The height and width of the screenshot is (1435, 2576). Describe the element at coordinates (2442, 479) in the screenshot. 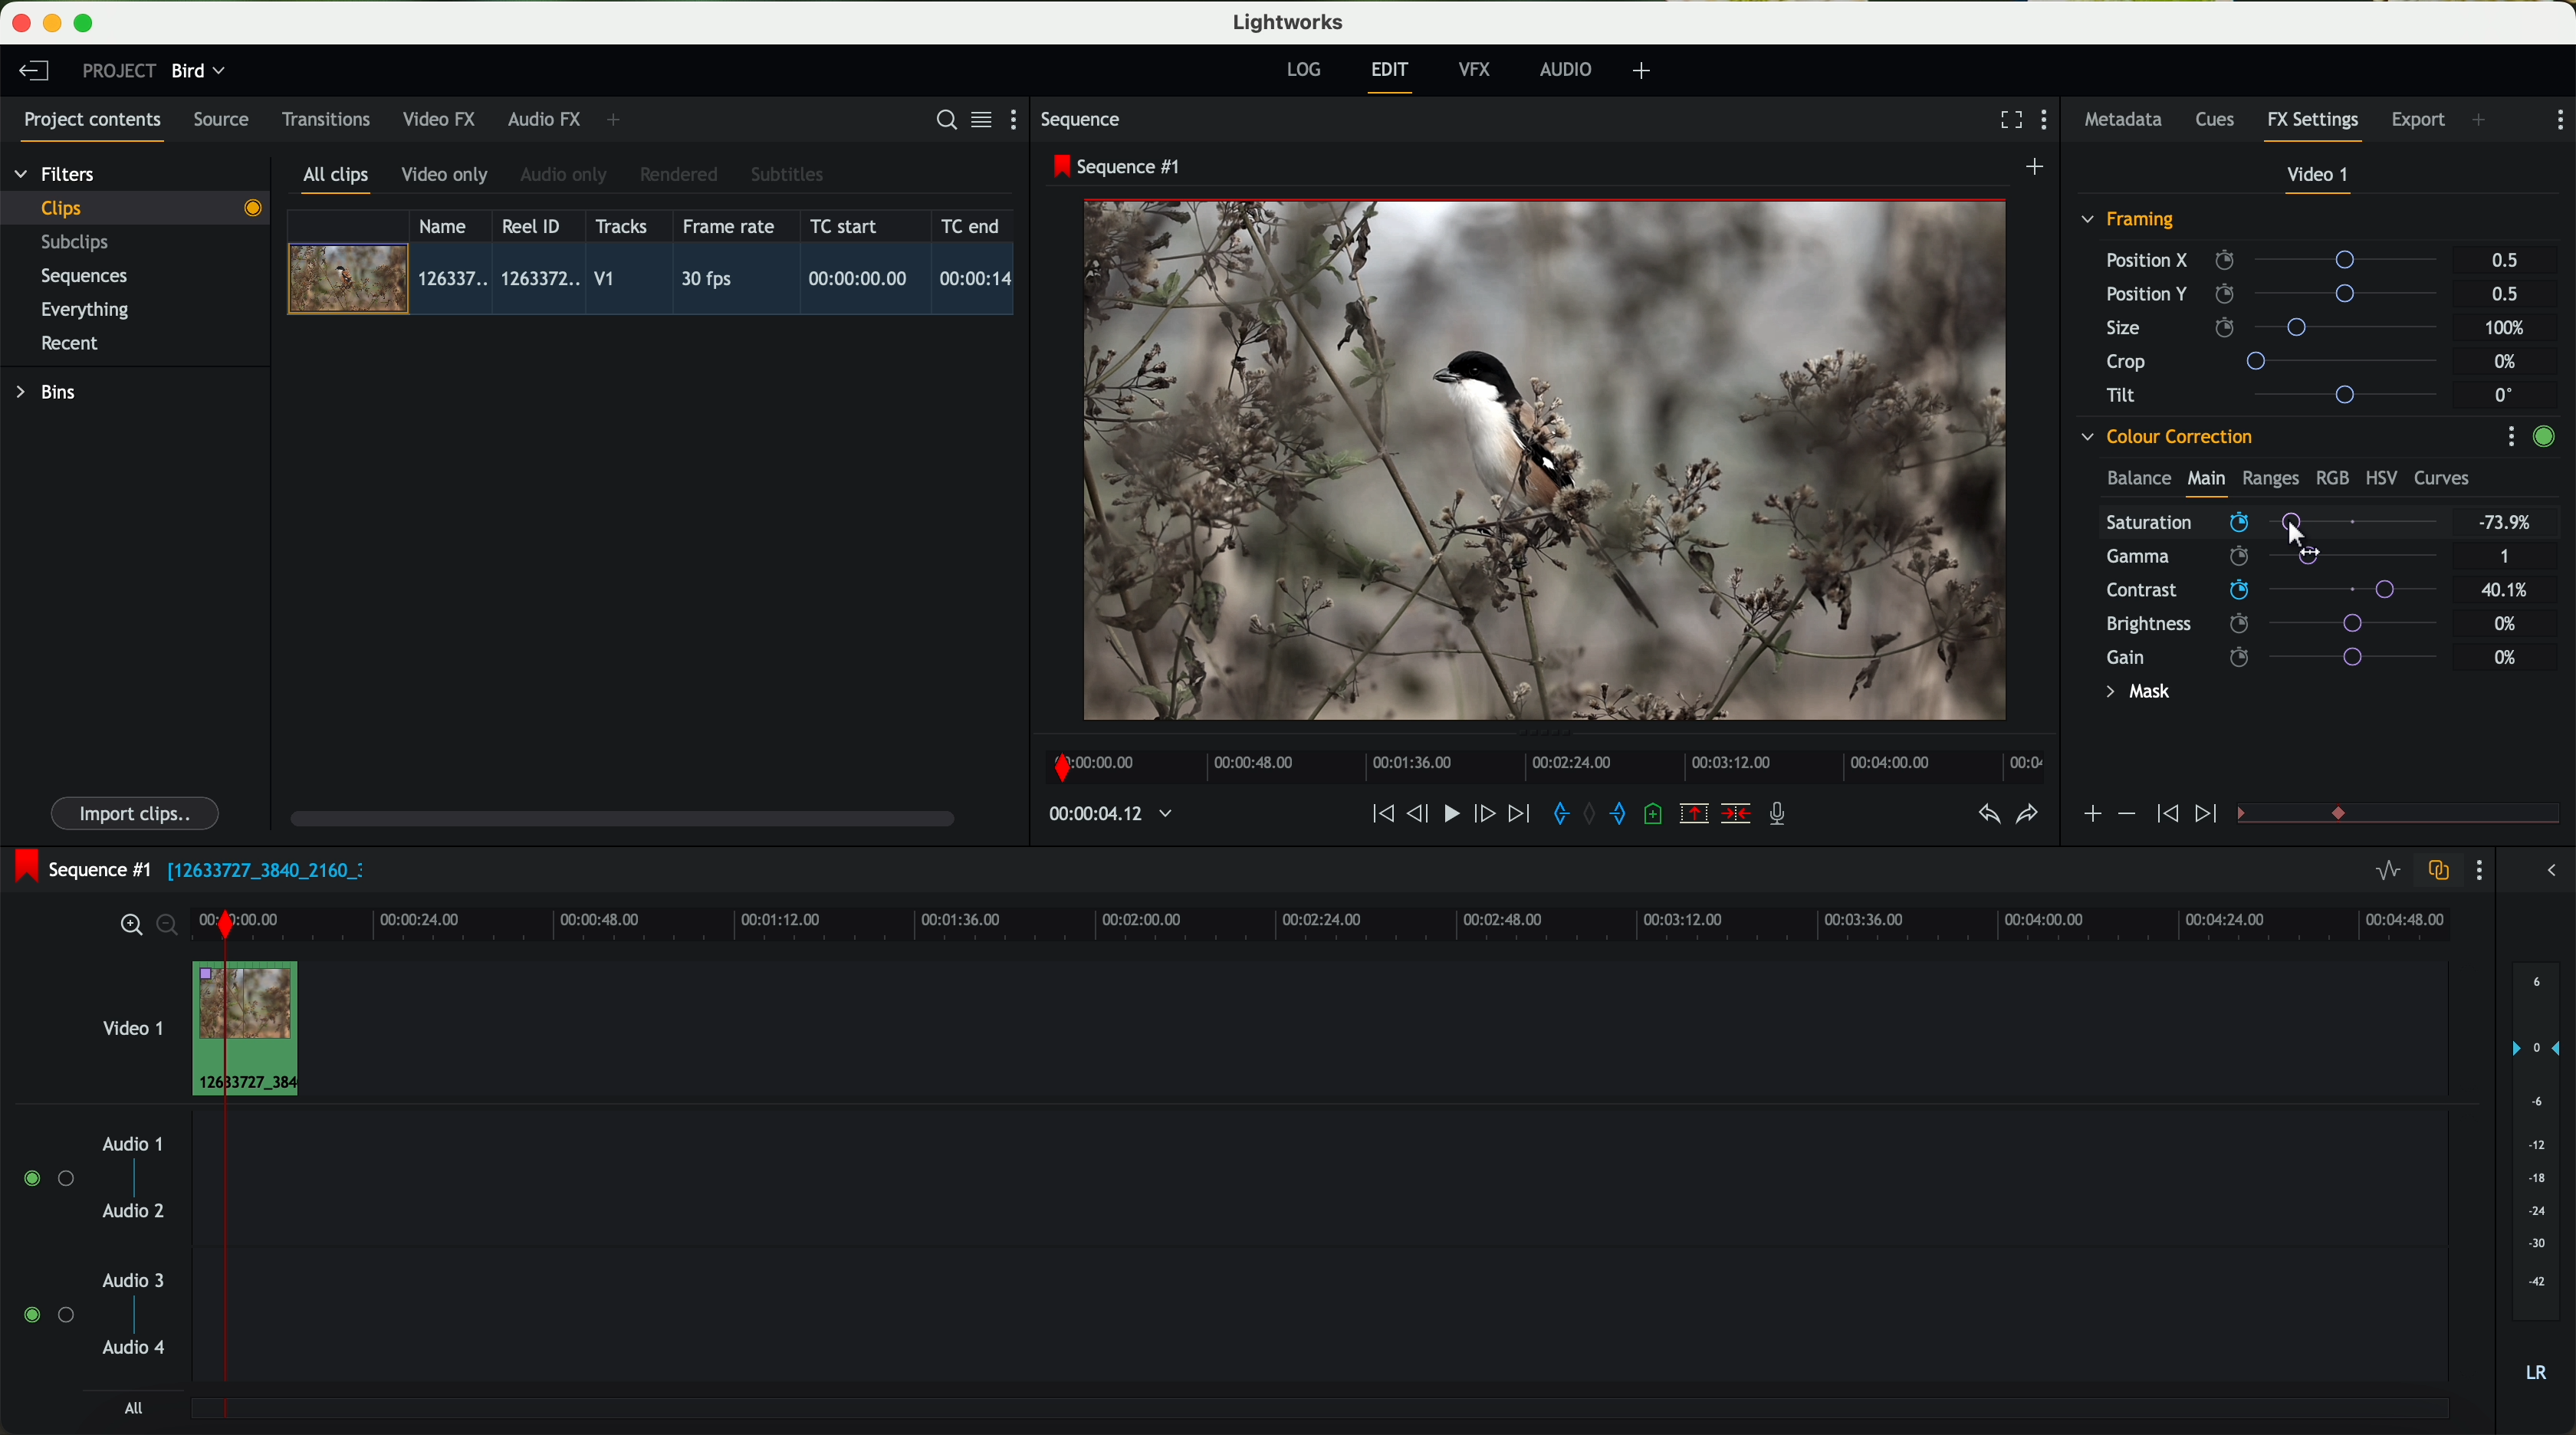

I see `curves` at that location.